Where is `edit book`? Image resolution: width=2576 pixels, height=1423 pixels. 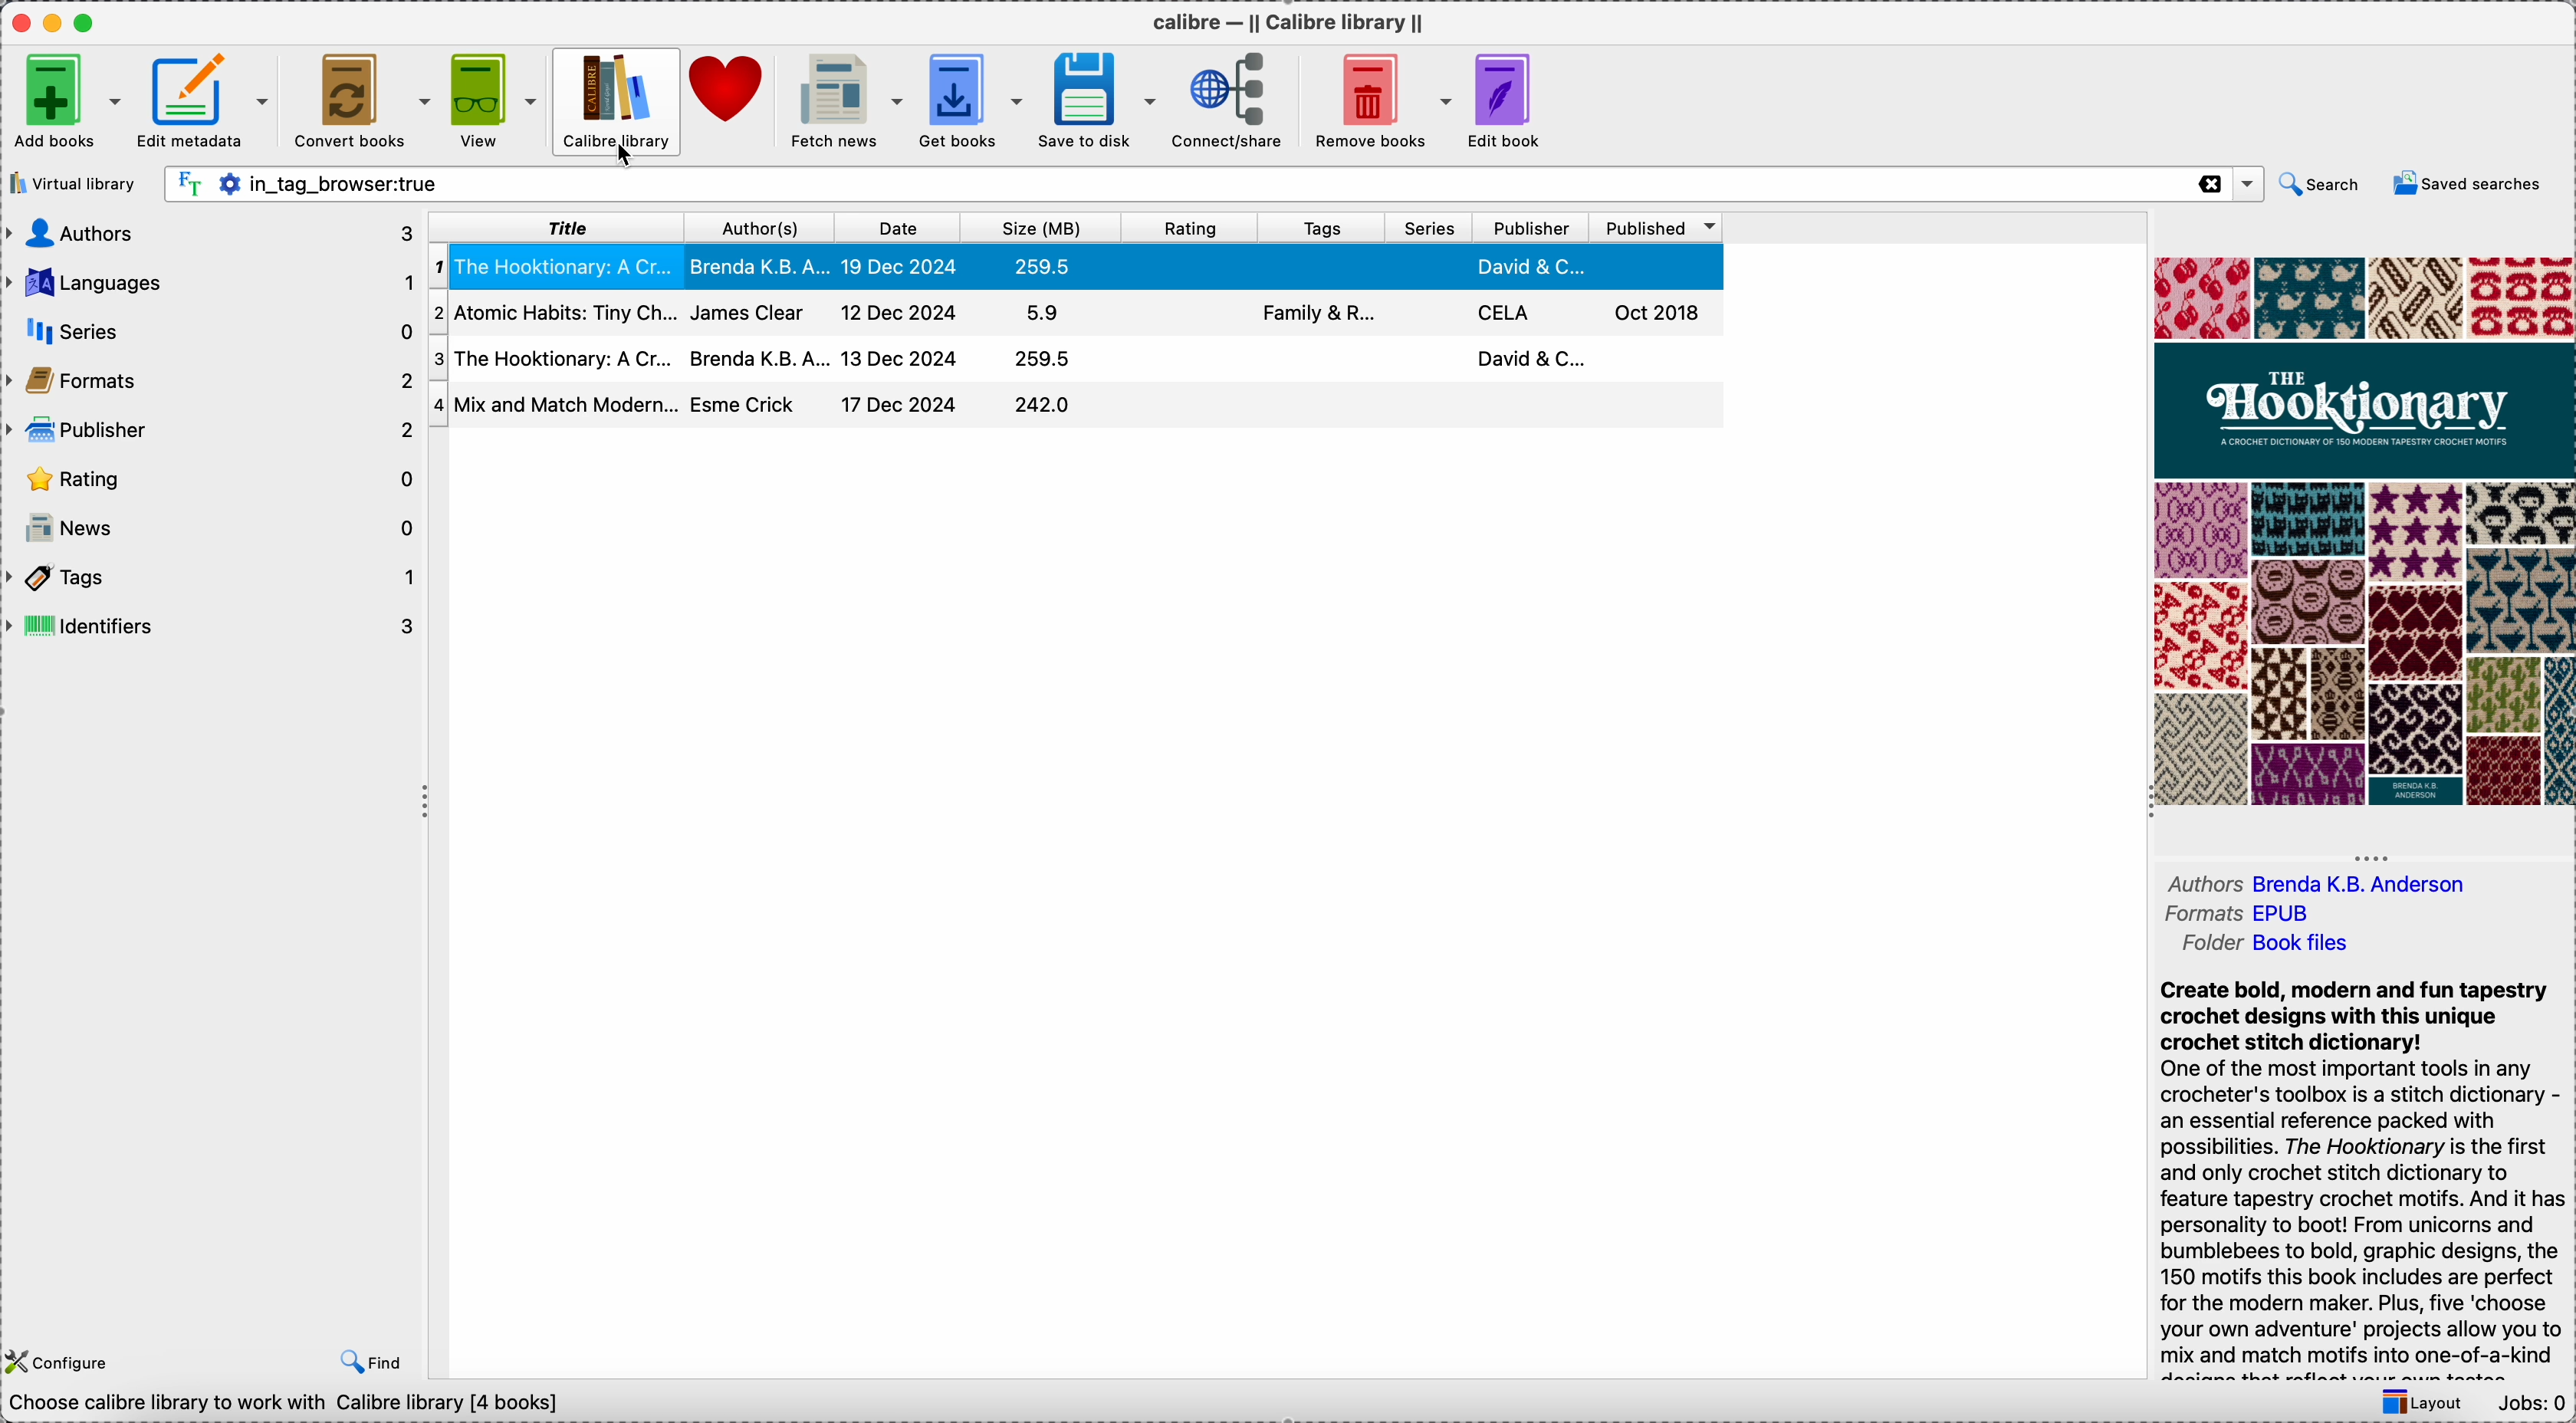 edit book is located at coordinates (1513, 101).